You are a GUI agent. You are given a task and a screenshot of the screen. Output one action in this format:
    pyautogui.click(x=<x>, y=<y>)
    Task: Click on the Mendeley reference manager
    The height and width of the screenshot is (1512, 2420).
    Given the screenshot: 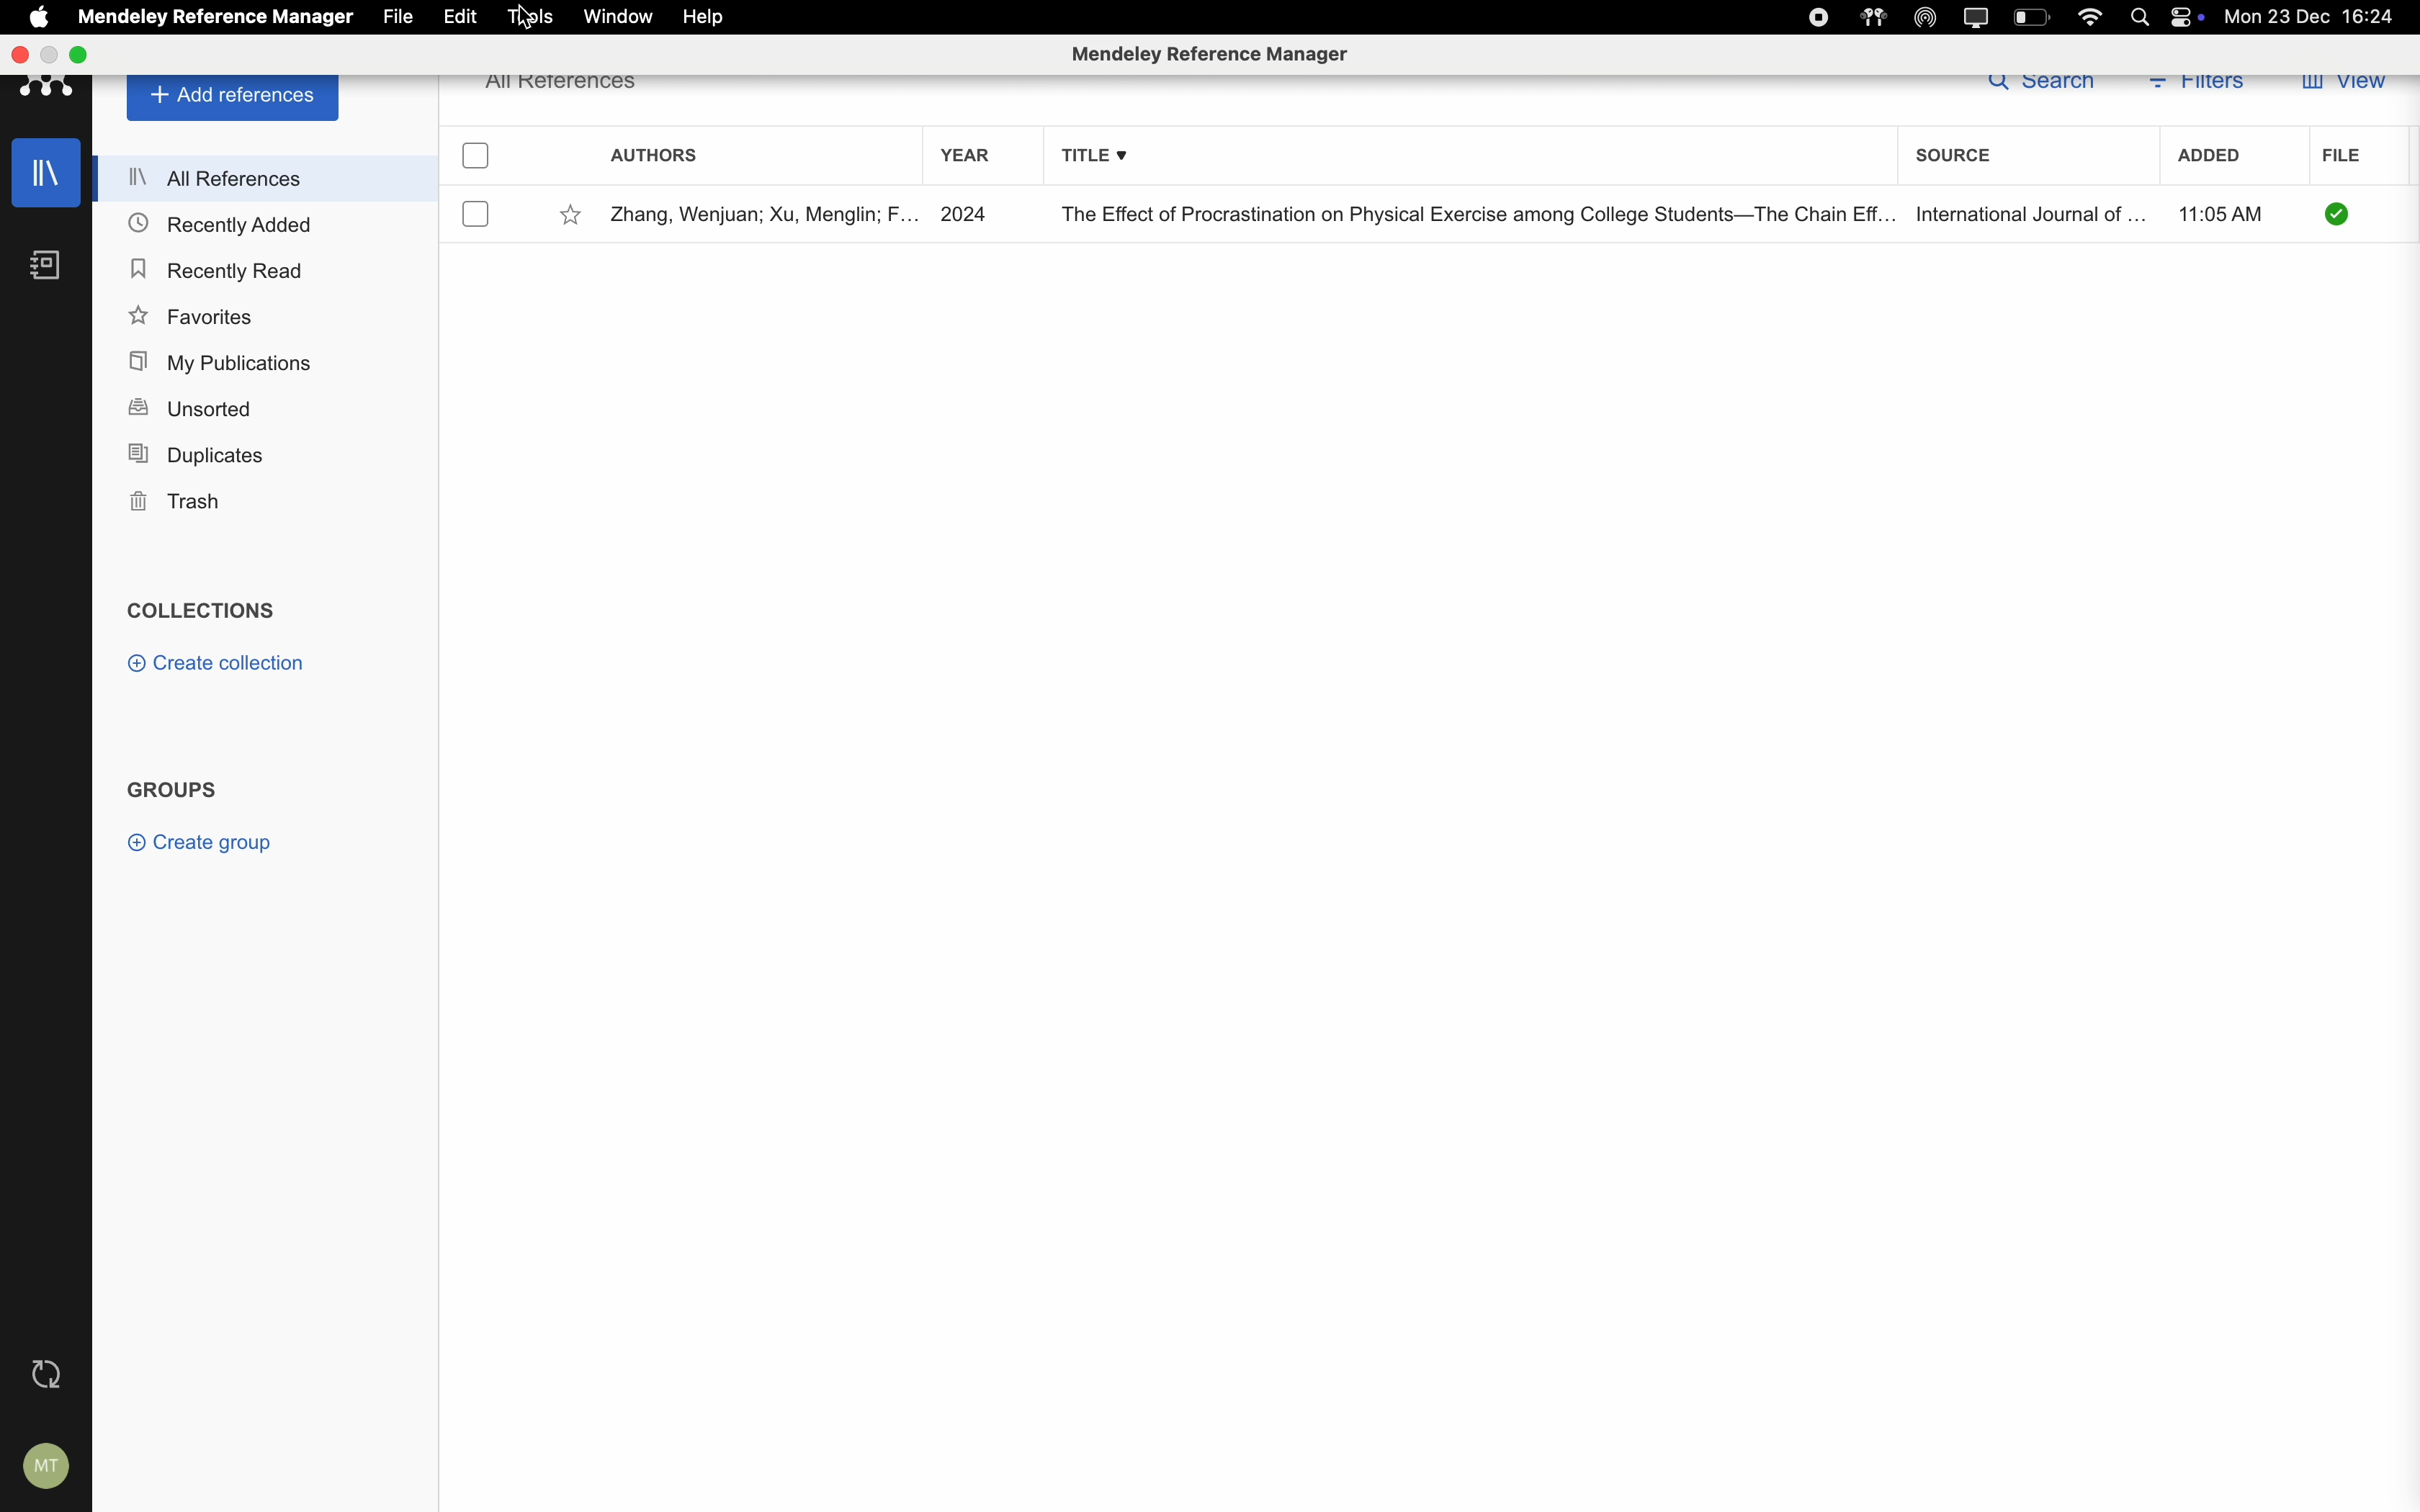 What is the action you would take?
    pyautogui.click(x=1207, y=54)
    